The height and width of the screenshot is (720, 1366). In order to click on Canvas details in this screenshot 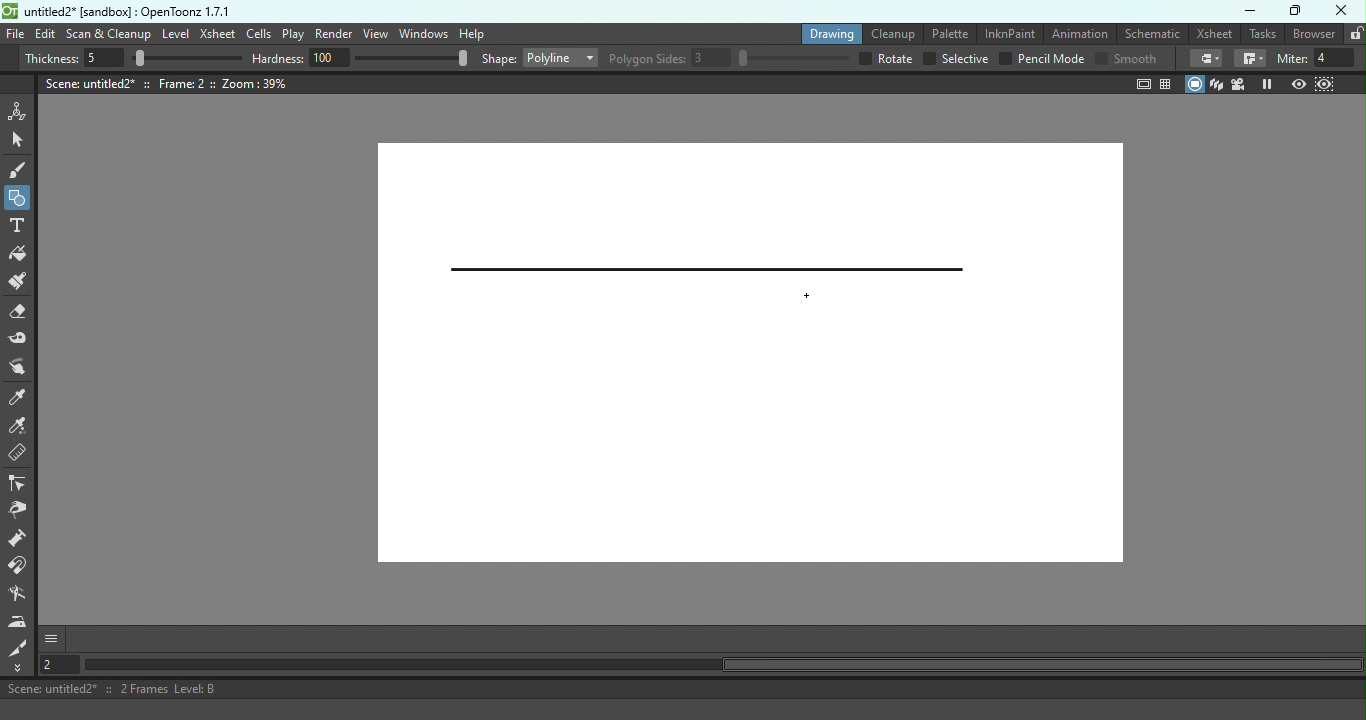, I will do `click(167, 84)`.